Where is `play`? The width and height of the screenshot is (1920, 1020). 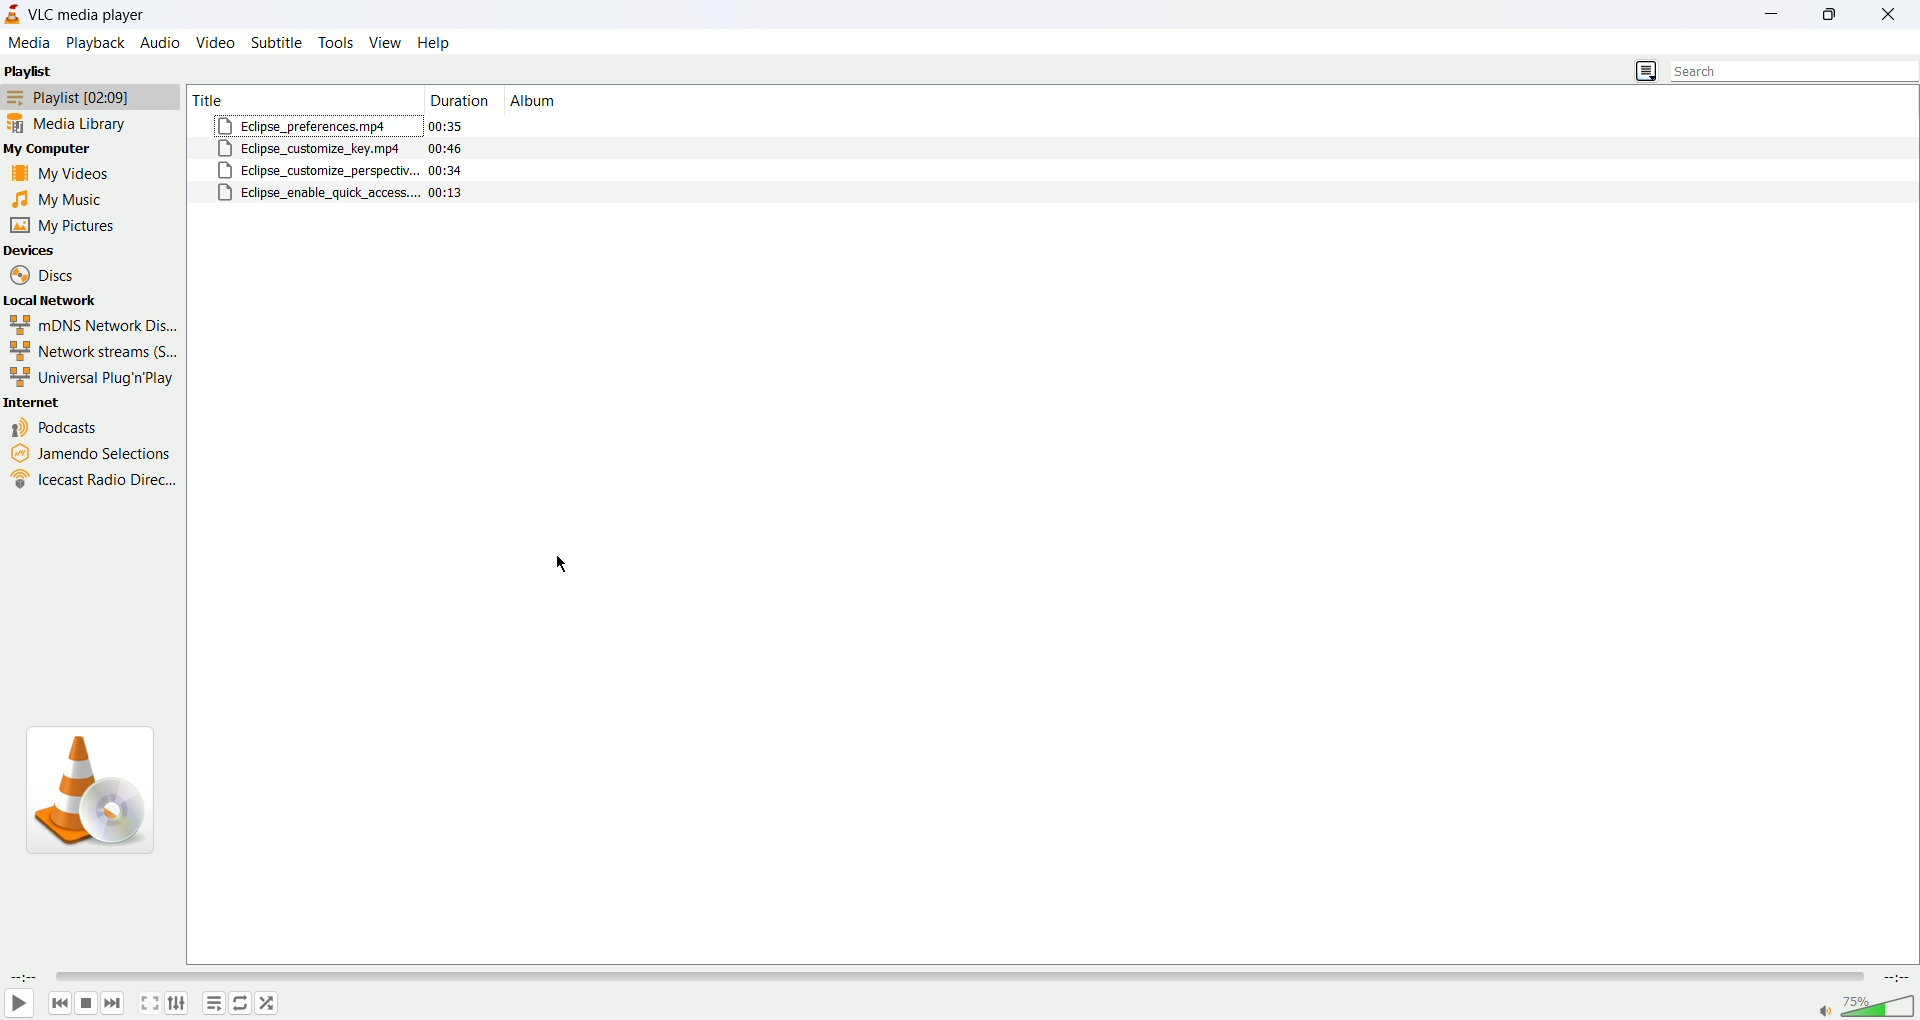
play is located at coordinates (20, 1002).